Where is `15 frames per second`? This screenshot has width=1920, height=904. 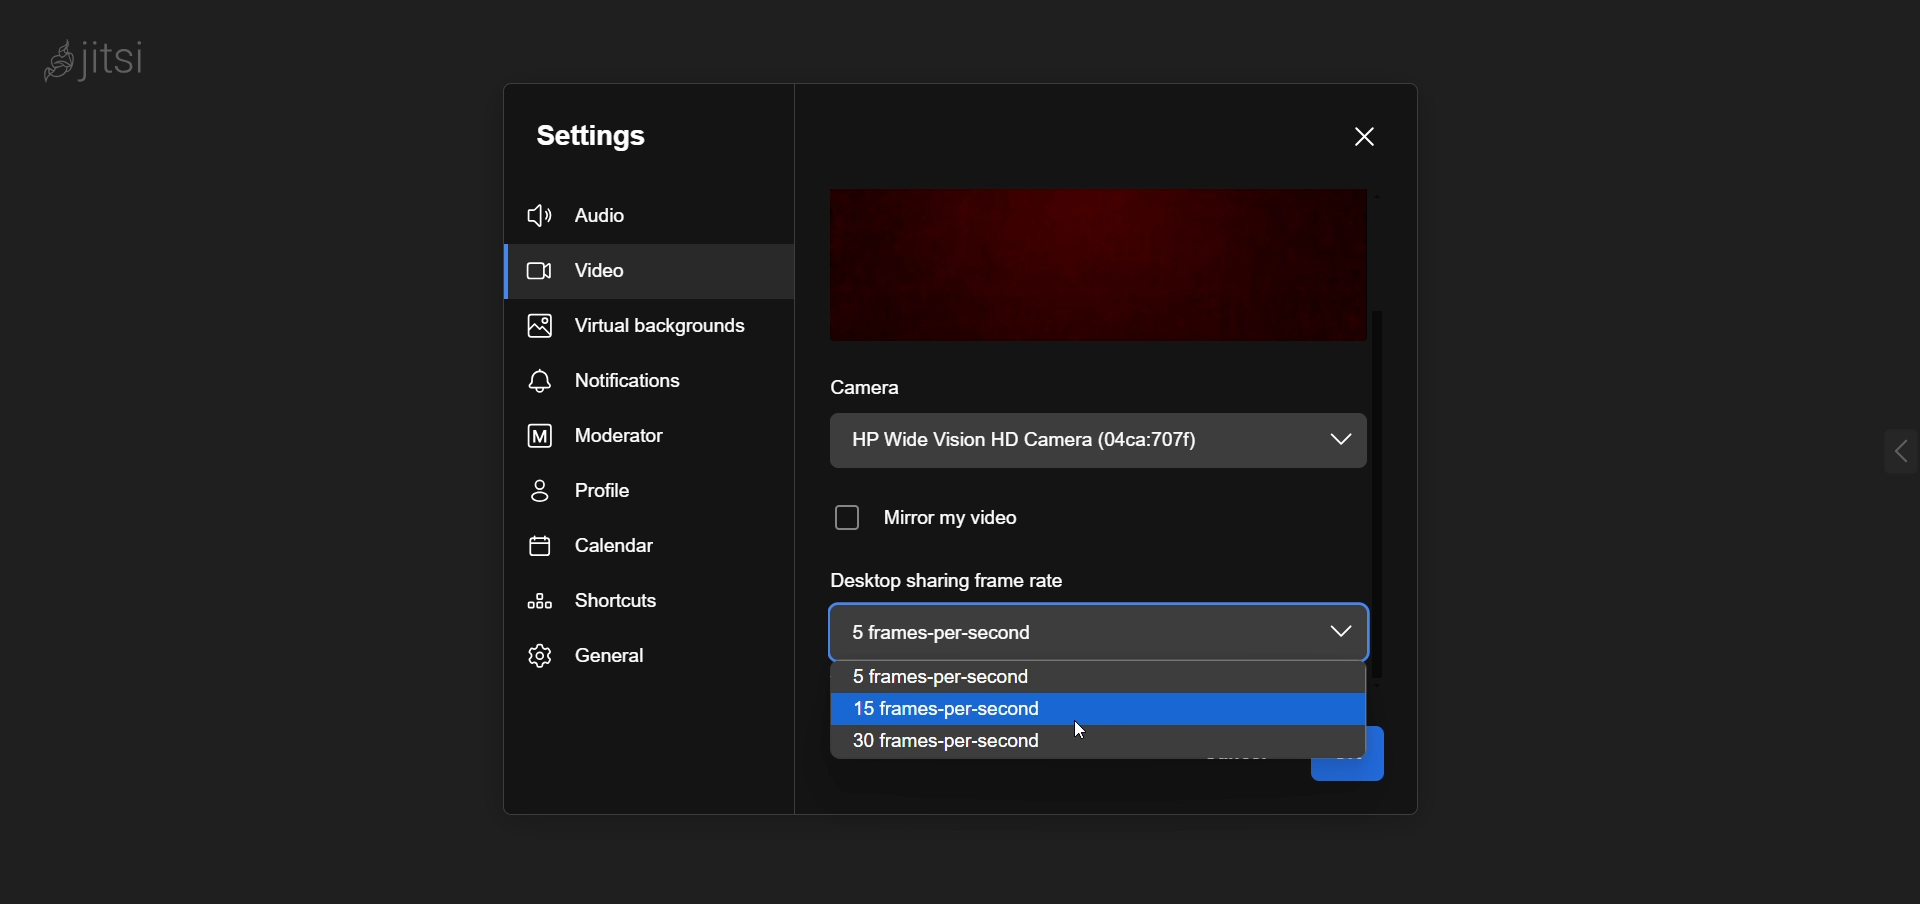 15 frames per second is located at coordinates (970, 707).